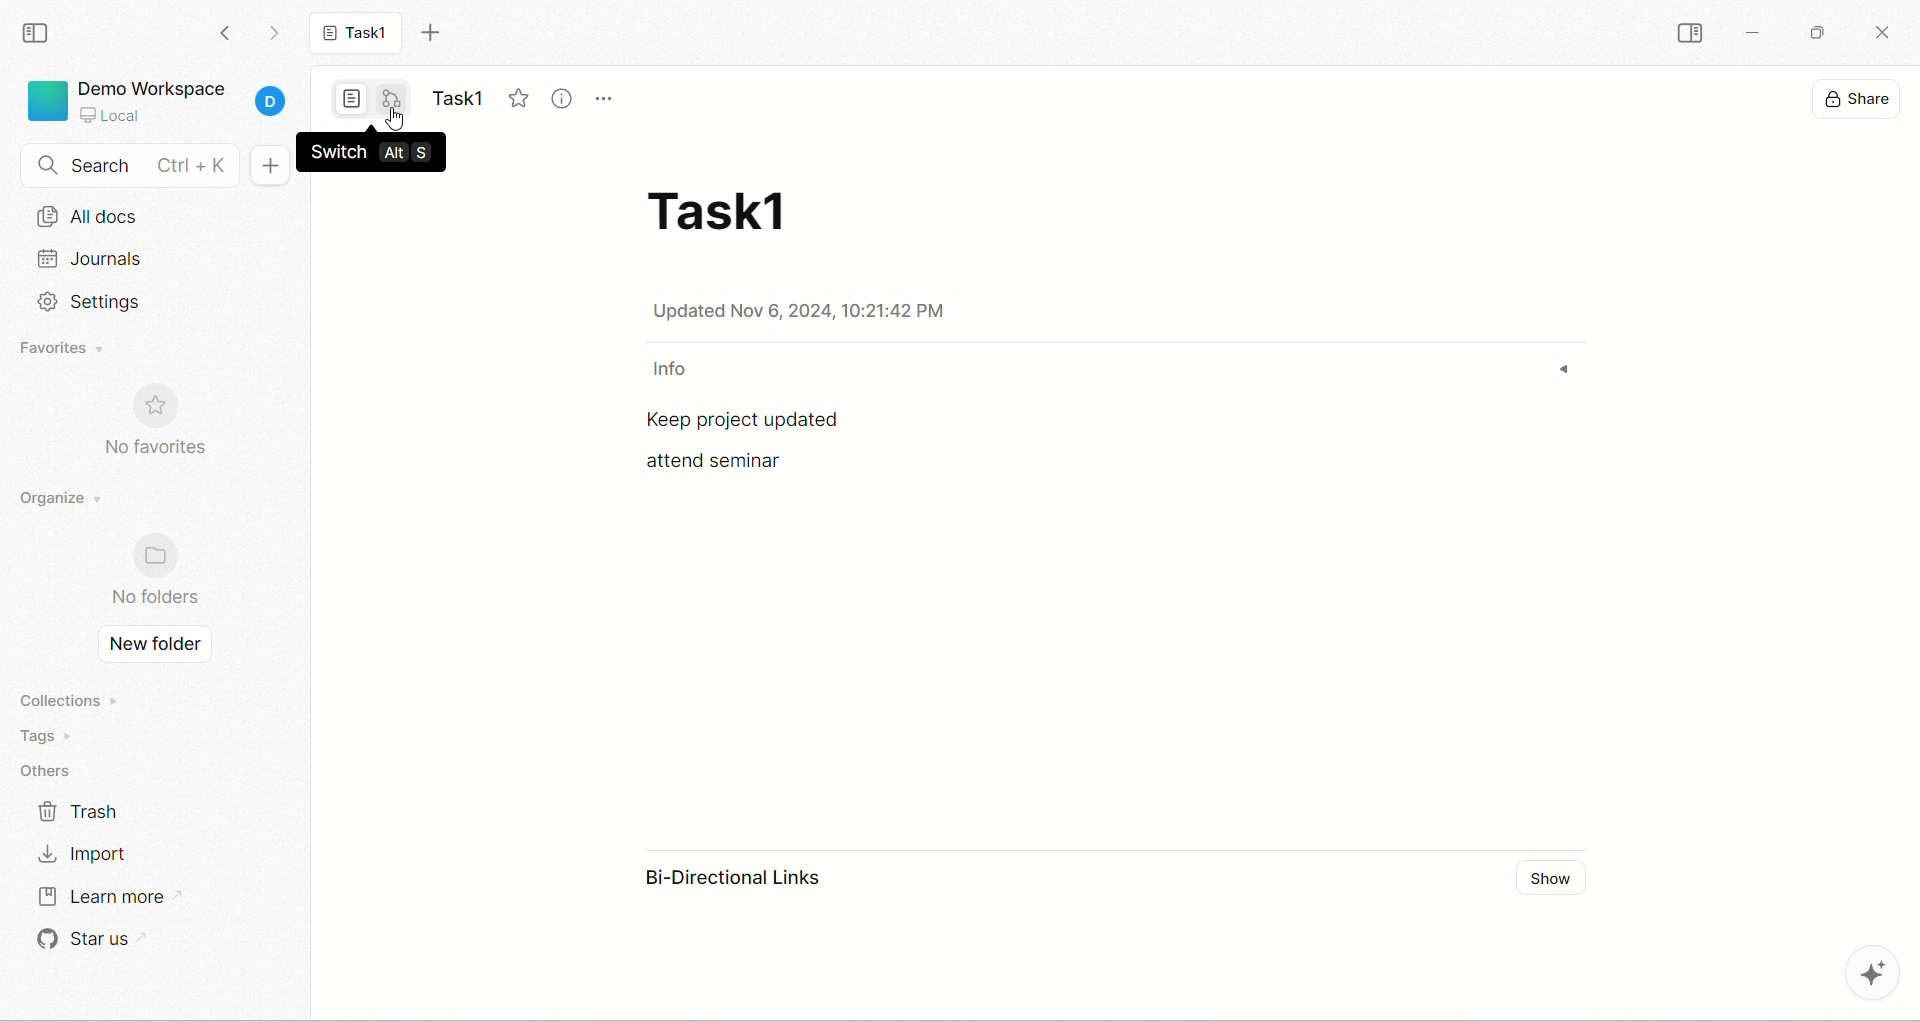 The image size is (1920, 1022). I want to click on new folder, so click(154, 646).